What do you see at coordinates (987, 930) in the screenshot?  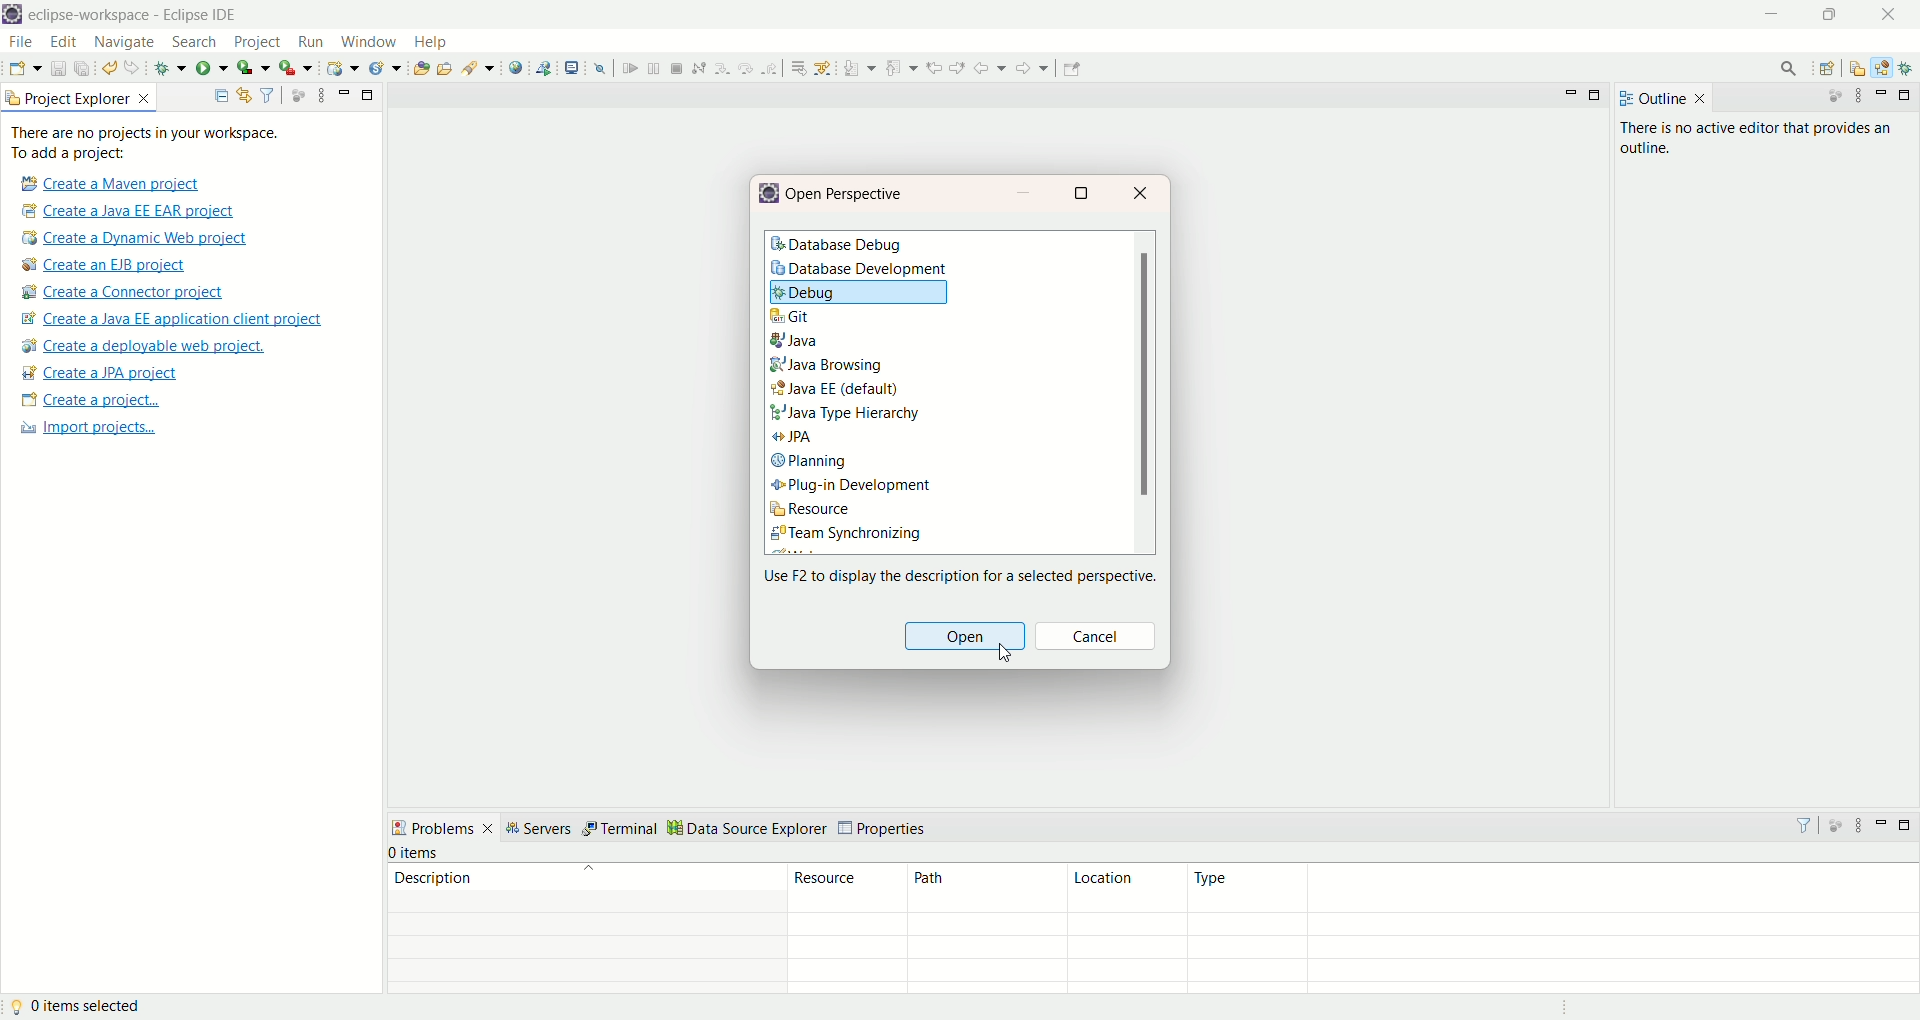 I see `path` at bounding box center [987, 930].